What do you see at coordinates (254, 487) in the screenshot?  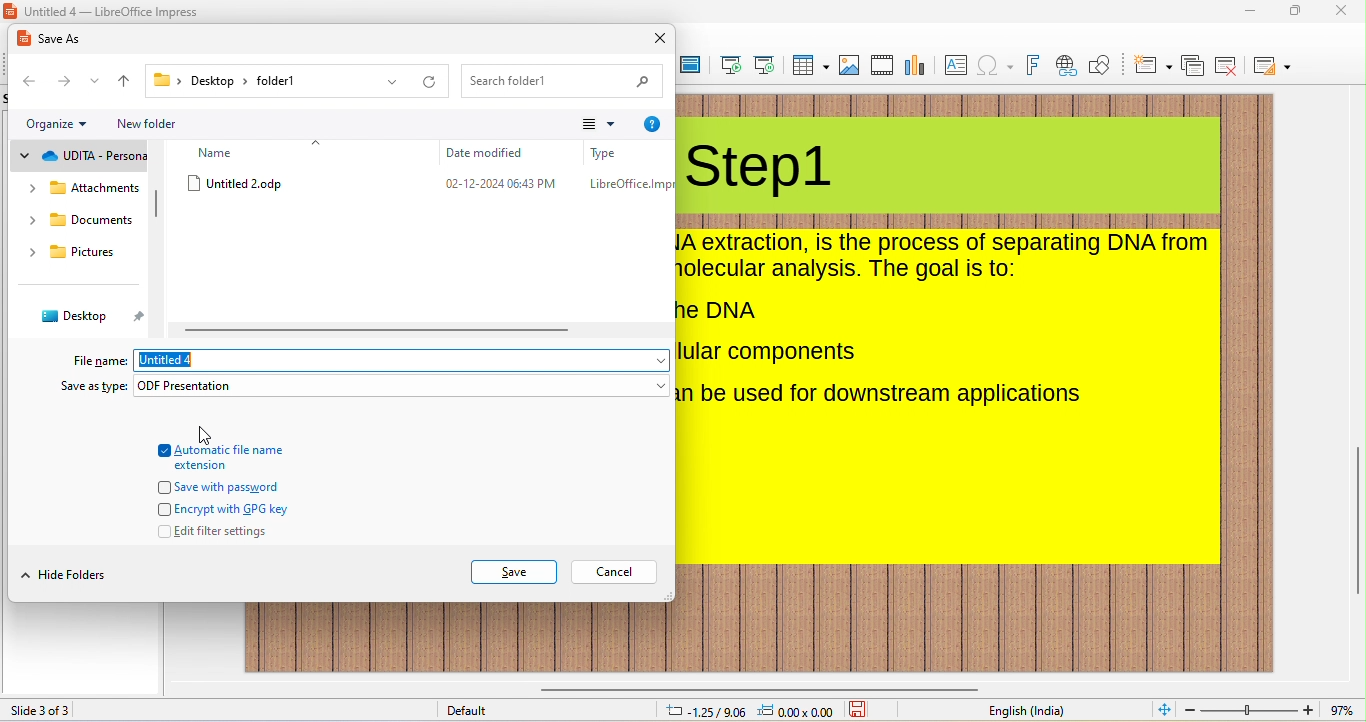 I see `save with password` at bounding box center [254, 487].